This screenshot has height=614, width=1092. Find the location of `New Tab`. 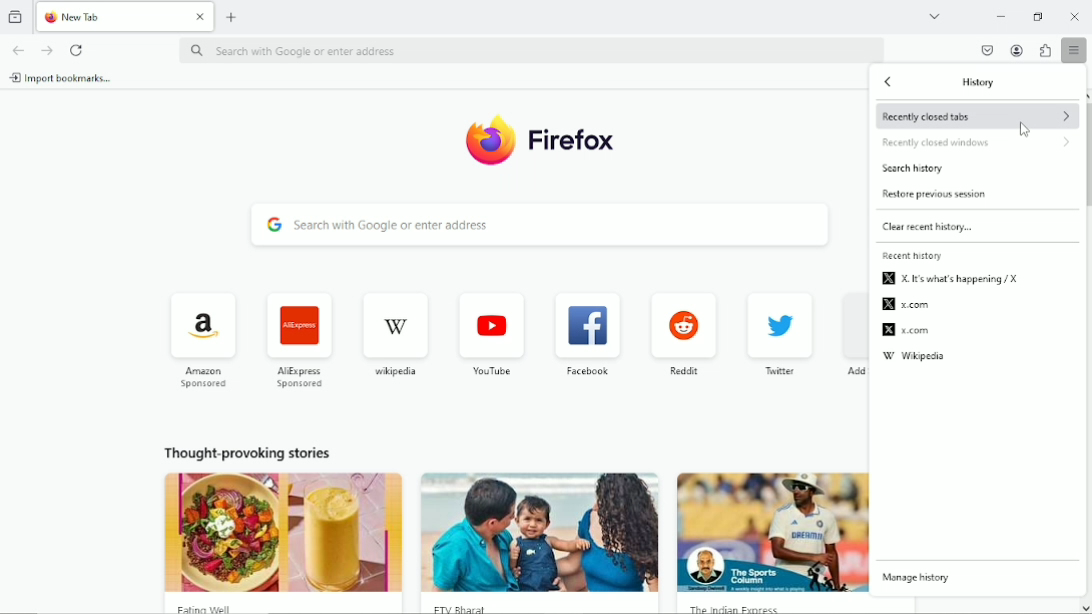

New Tab is located at coordinates (113, 16).